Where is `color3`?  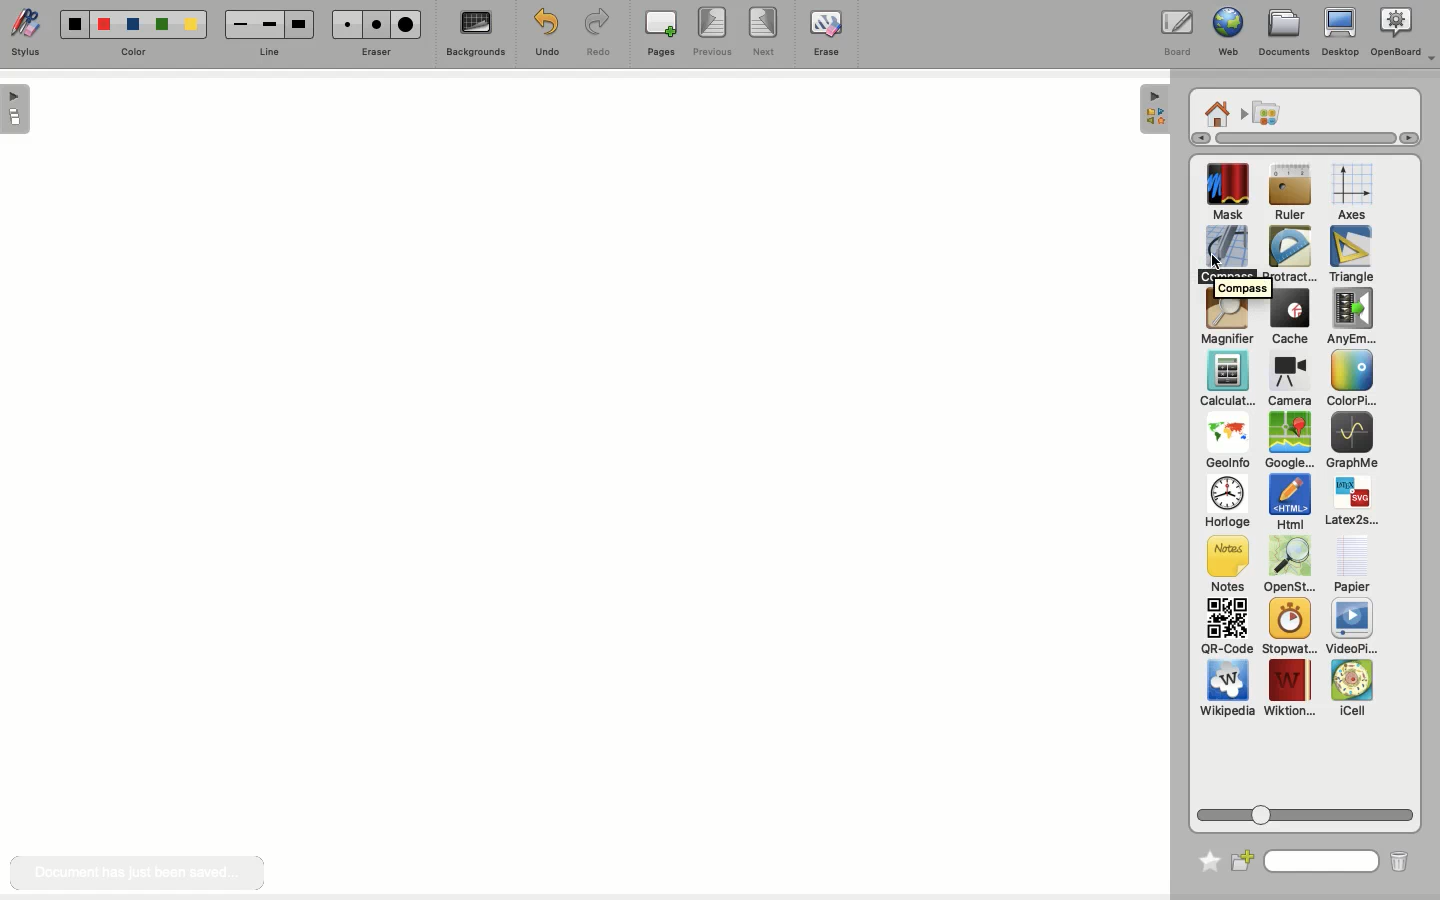 color3 is located at coordinates (132, 25).